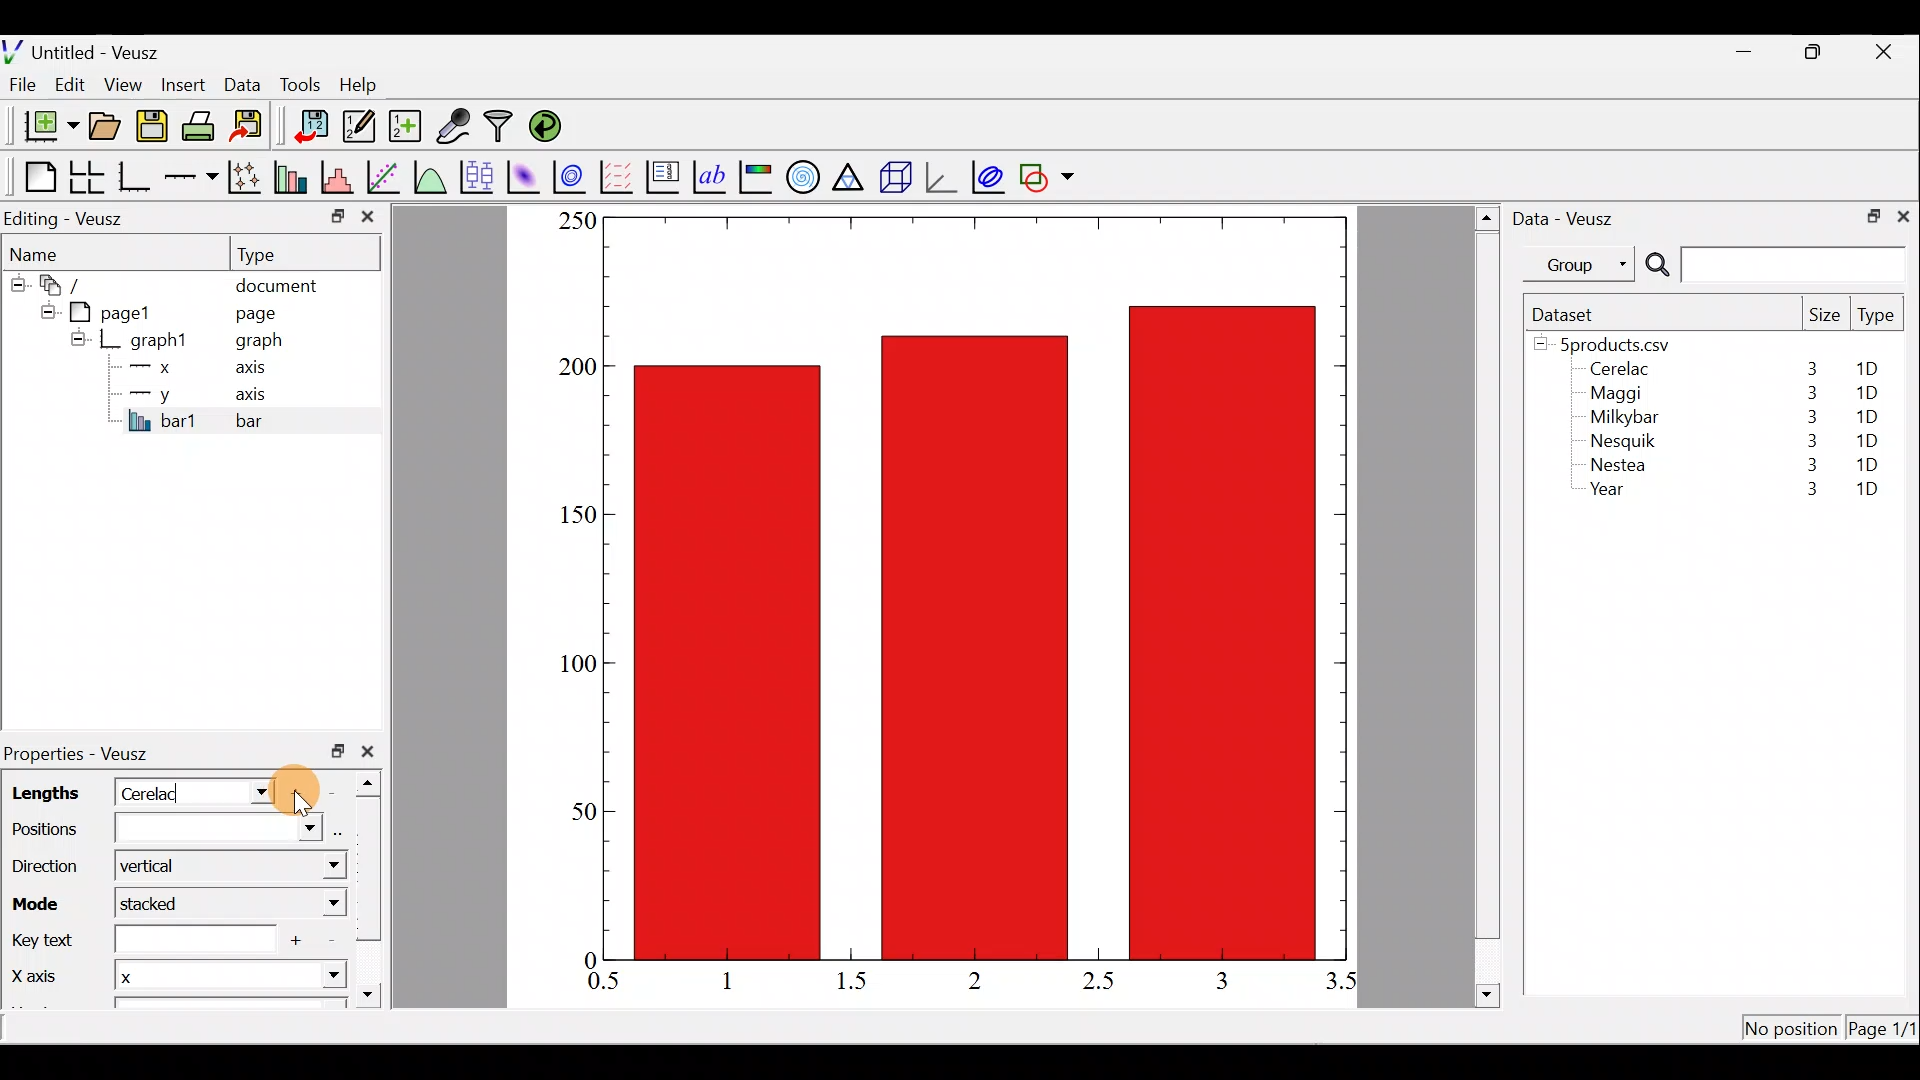 The image size is (1920, 1080). I want to click on Reload linked datasets, so click(550, 125).